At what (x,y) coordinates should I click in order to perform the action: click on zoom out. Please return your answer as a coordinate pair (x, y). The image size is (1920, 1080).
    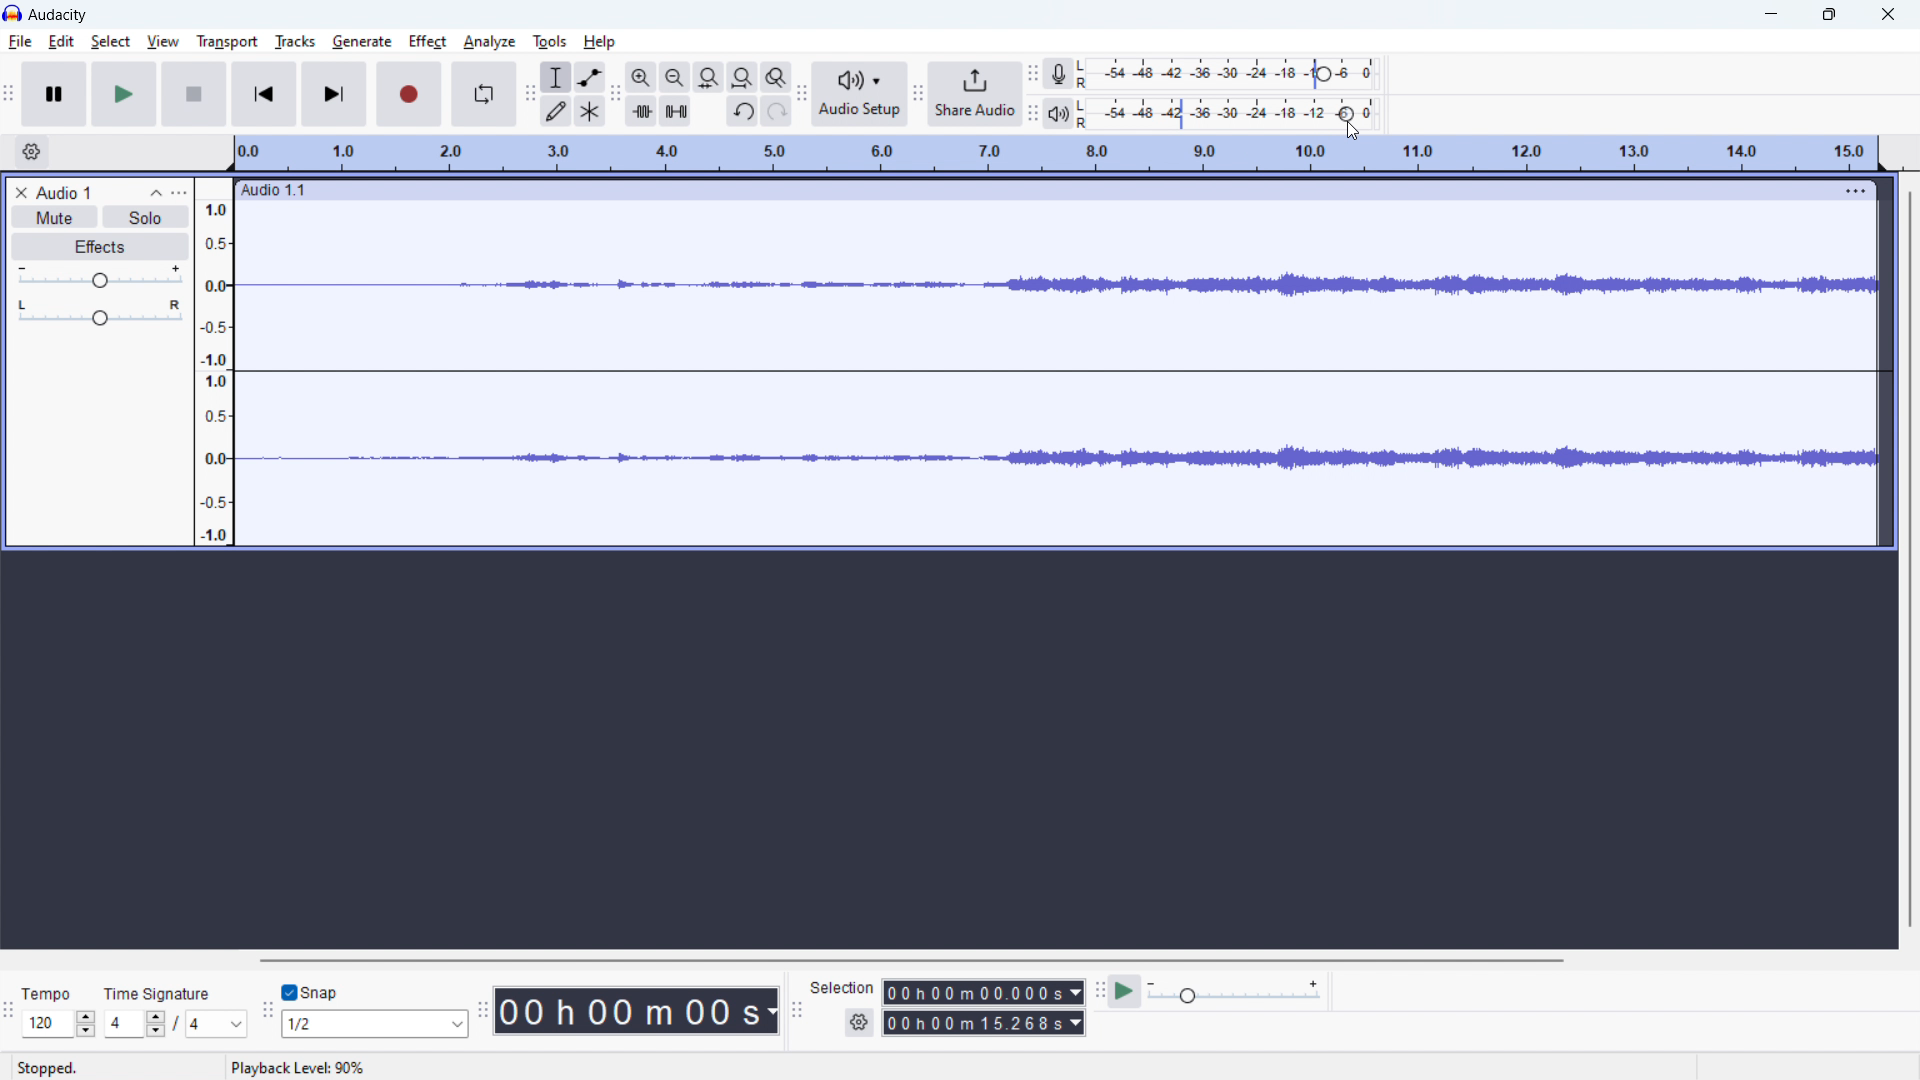
    Looking at the image, I should click on (675, 76).